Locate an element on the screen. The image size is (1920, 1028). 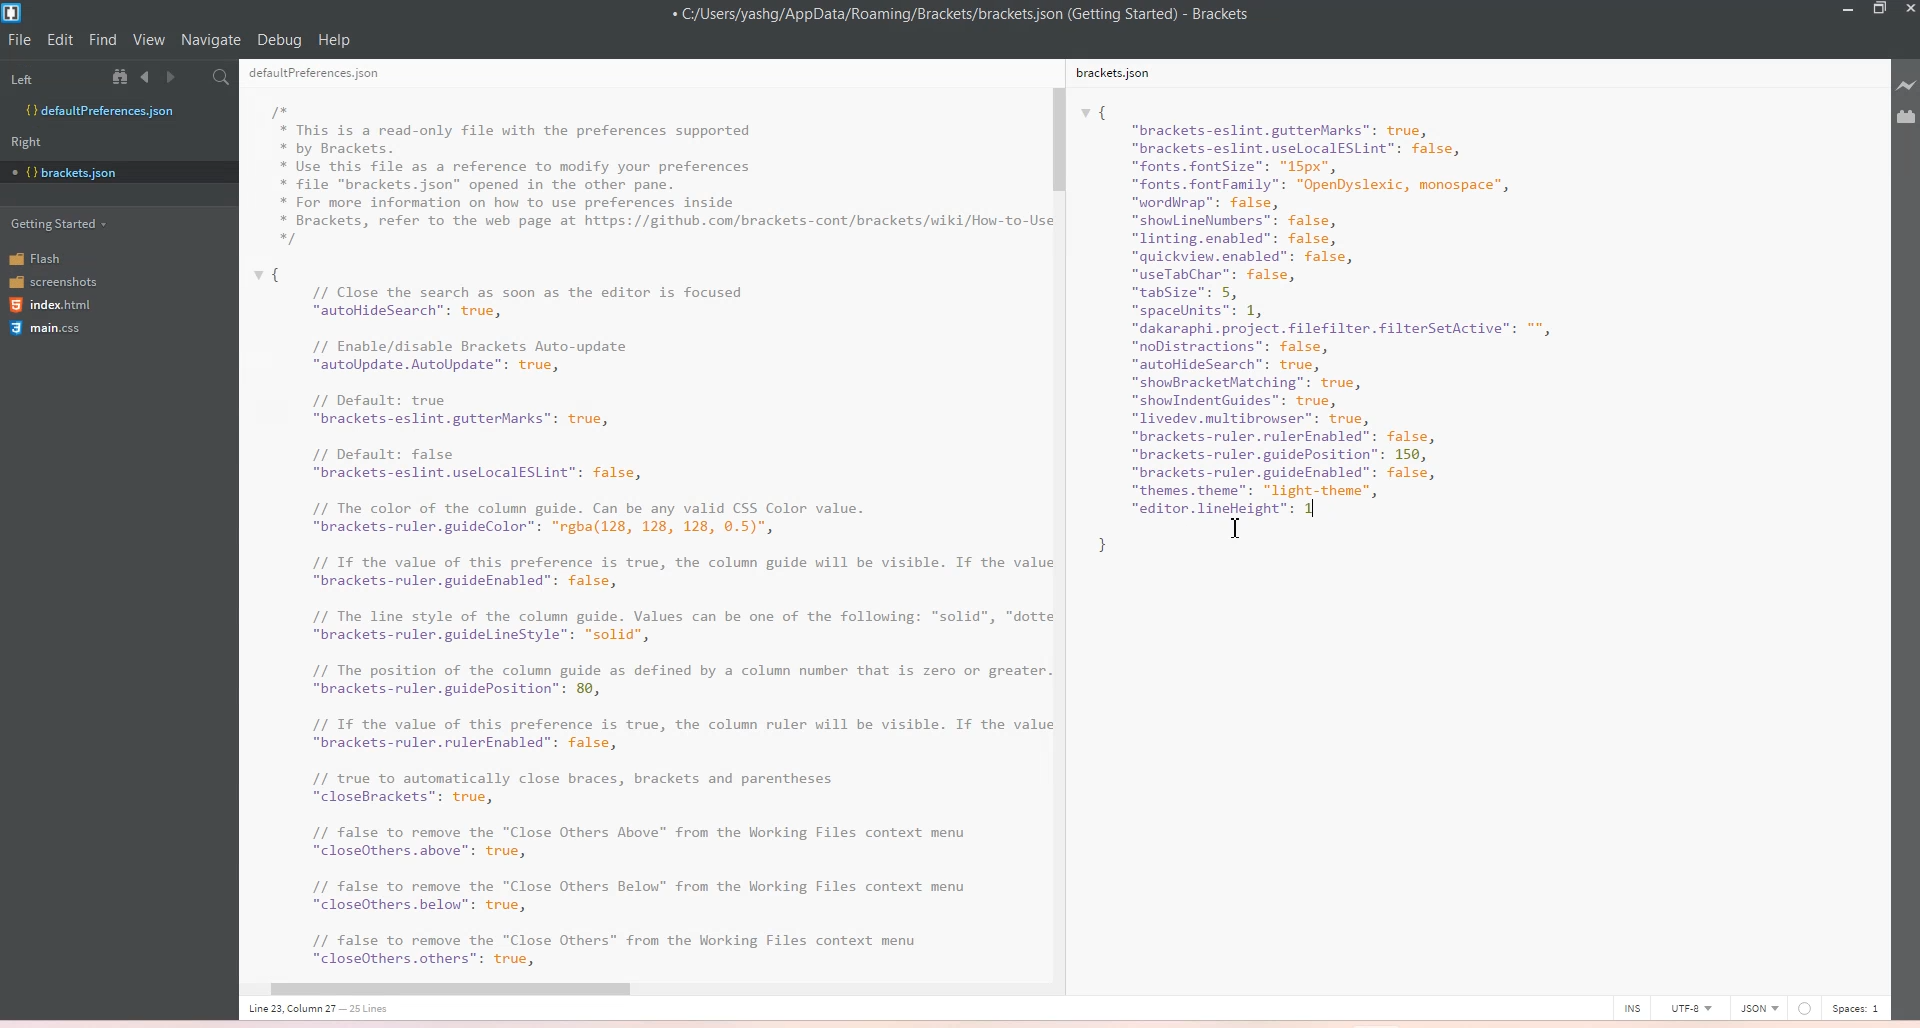
No linter available is located at coordinates (1804, 1009).